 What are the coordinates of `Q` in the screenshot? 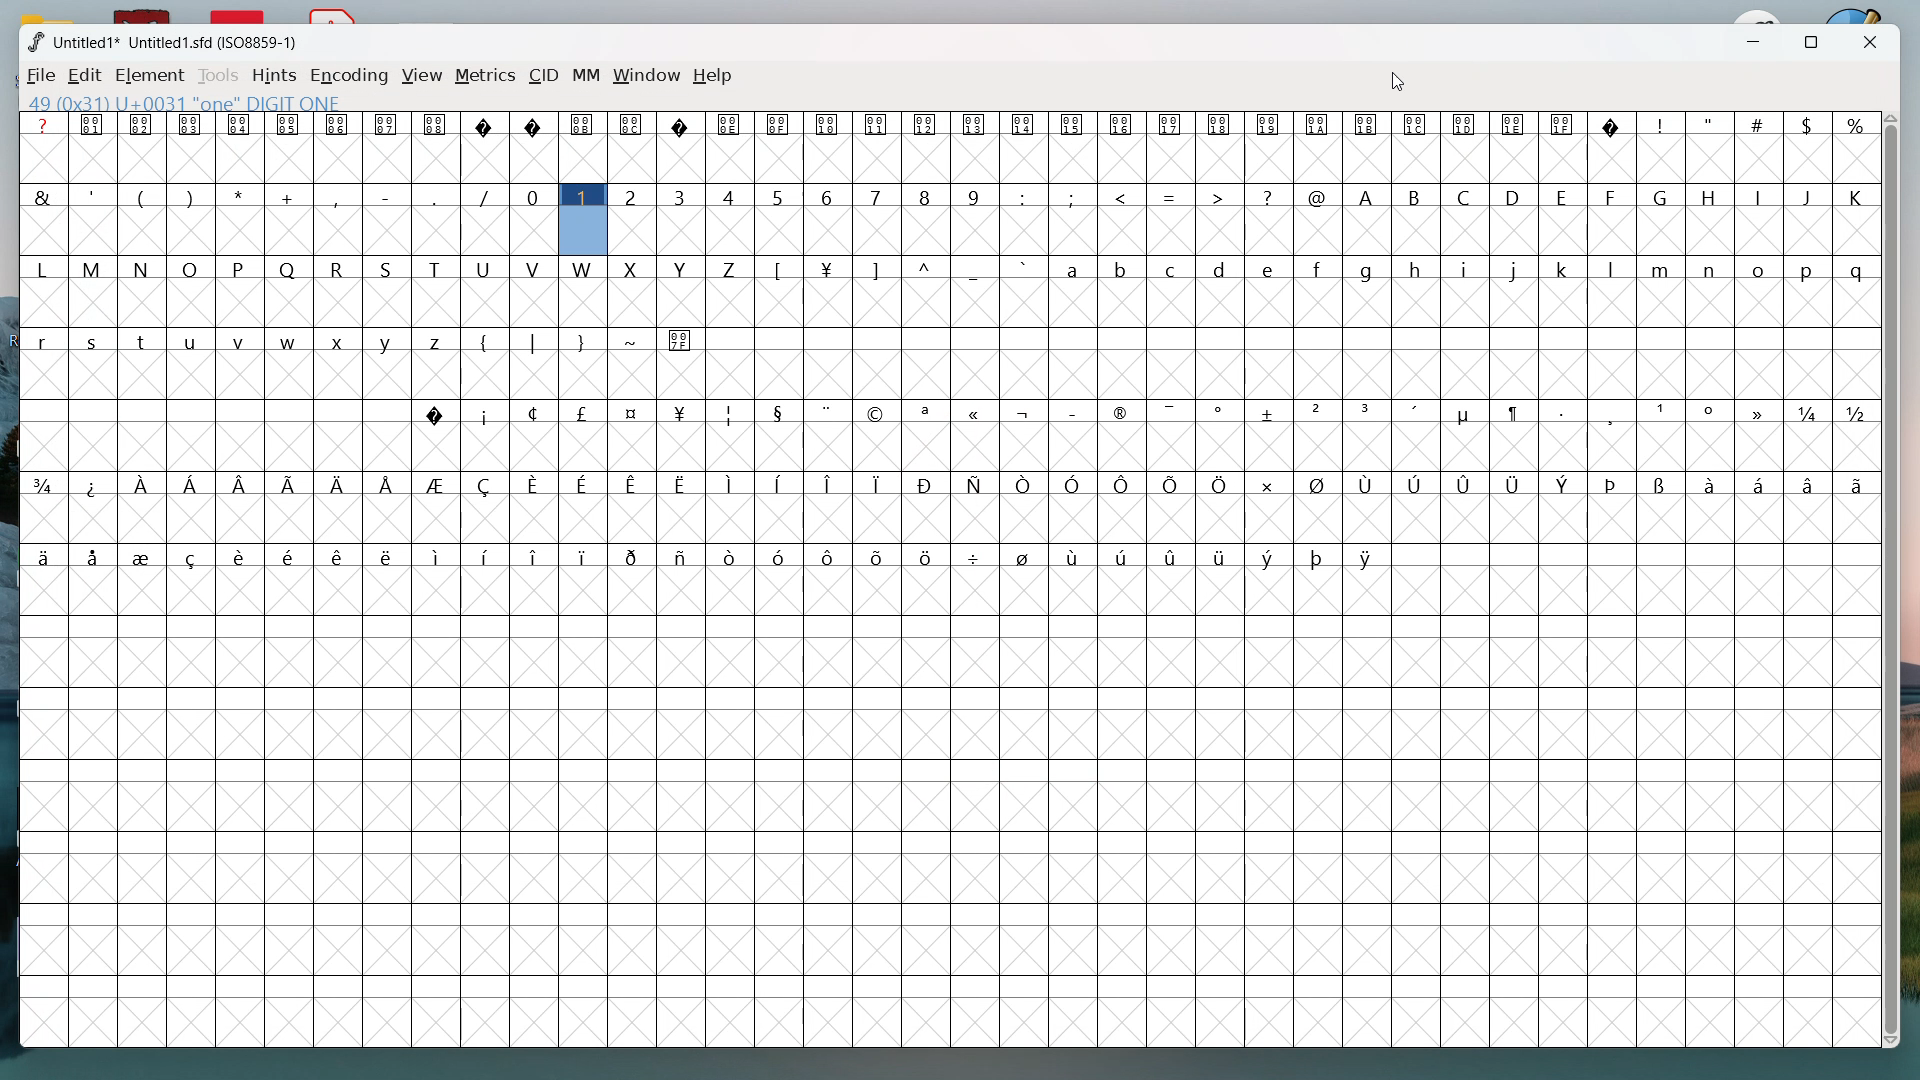 It's located at (291, 268).